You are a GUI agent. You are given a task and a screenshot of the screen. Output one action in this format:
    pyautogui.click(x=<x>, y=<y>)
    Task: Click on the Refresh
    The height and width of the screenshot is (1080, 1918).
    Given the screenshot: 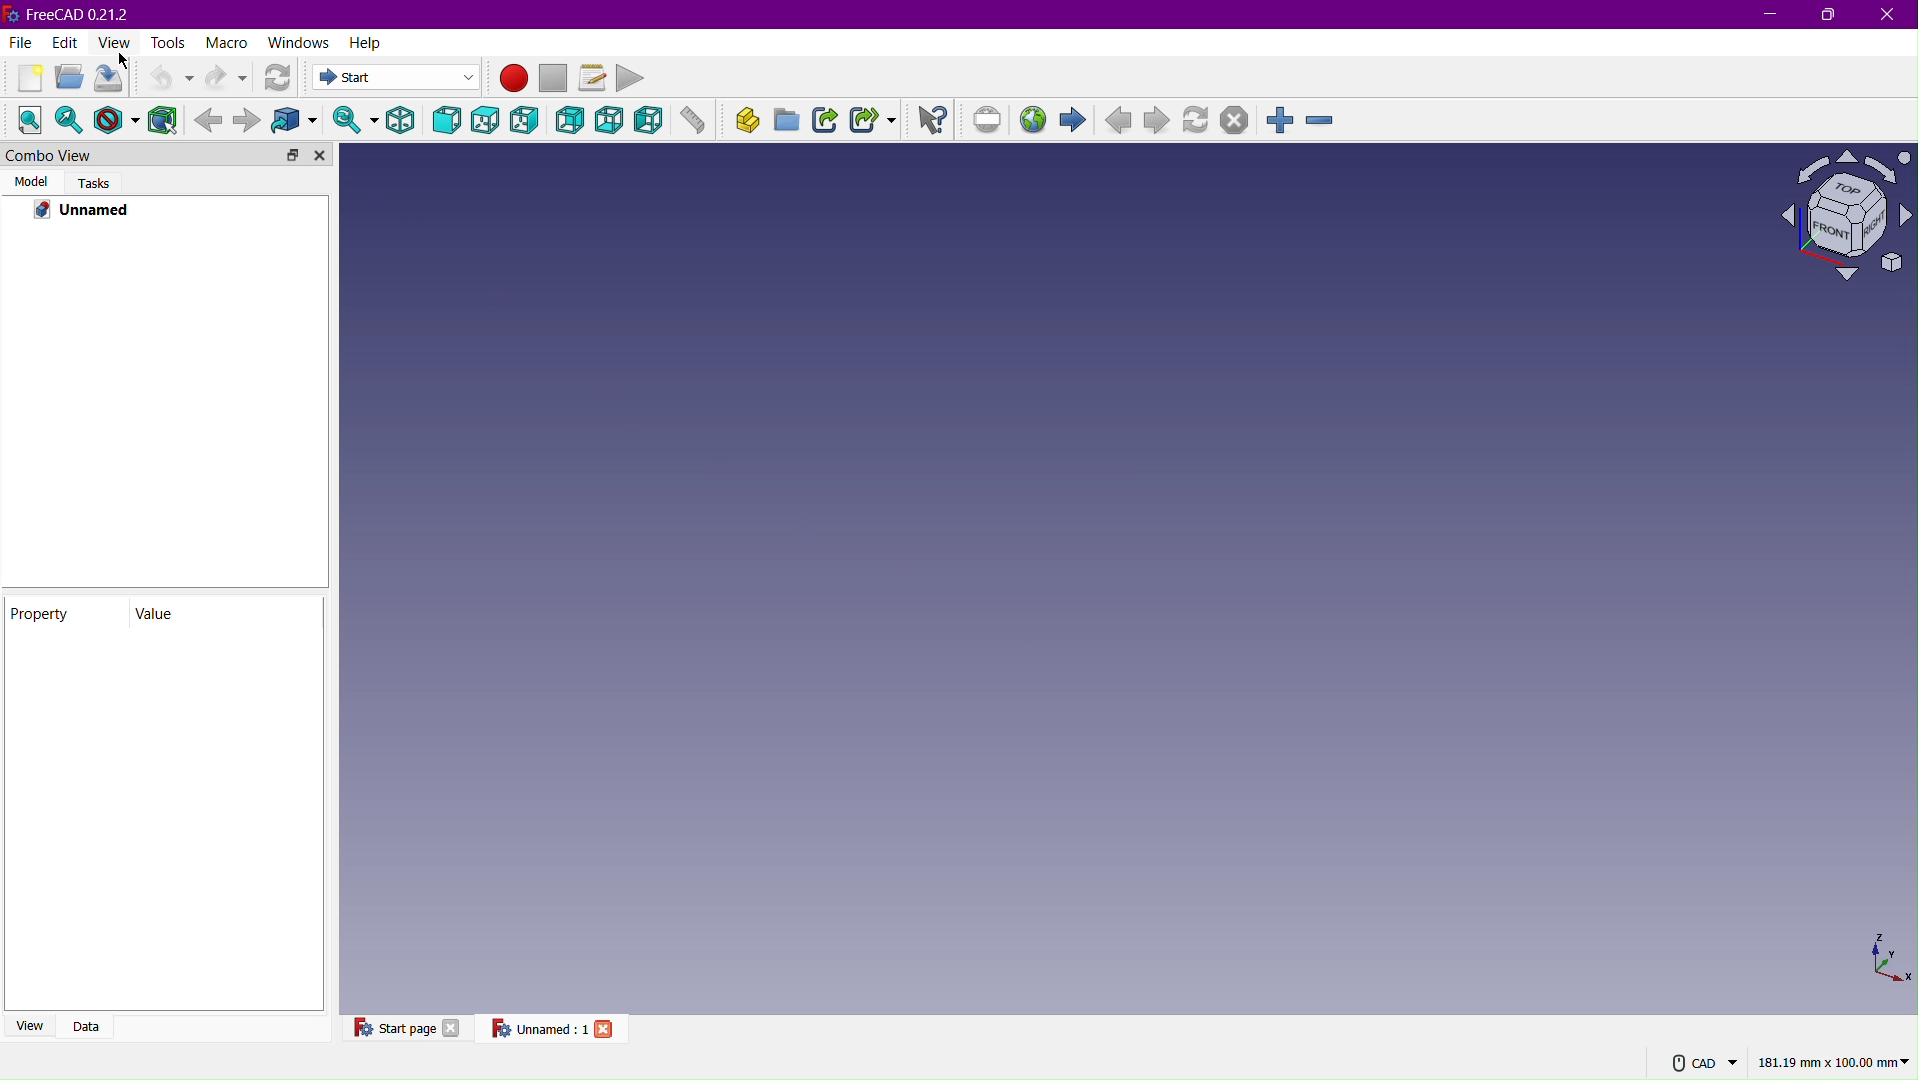 What is the action you would take?
    pyautogui.click(x=283, y=76)
    